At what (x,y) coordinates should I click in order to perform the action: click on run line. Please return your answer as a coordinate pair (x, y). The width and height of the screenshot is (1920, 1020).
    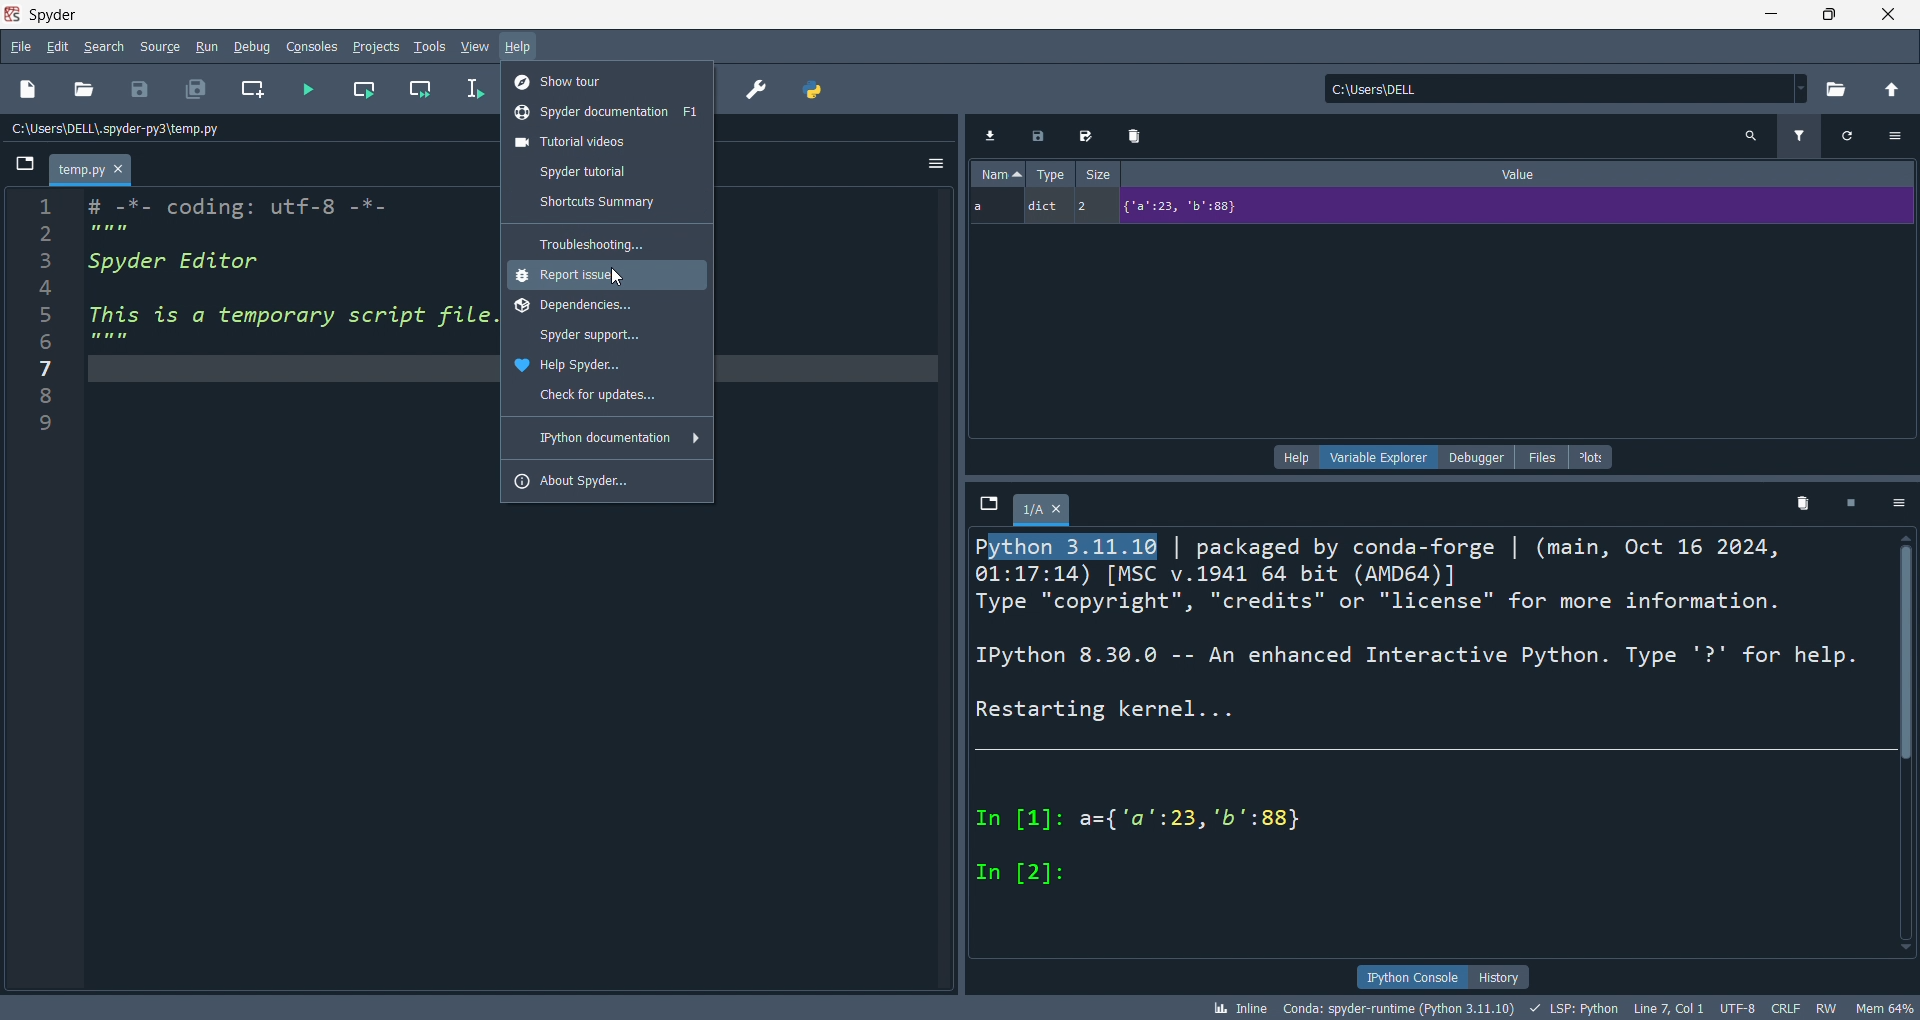
    Looking at the image, I should click on (477, 90).